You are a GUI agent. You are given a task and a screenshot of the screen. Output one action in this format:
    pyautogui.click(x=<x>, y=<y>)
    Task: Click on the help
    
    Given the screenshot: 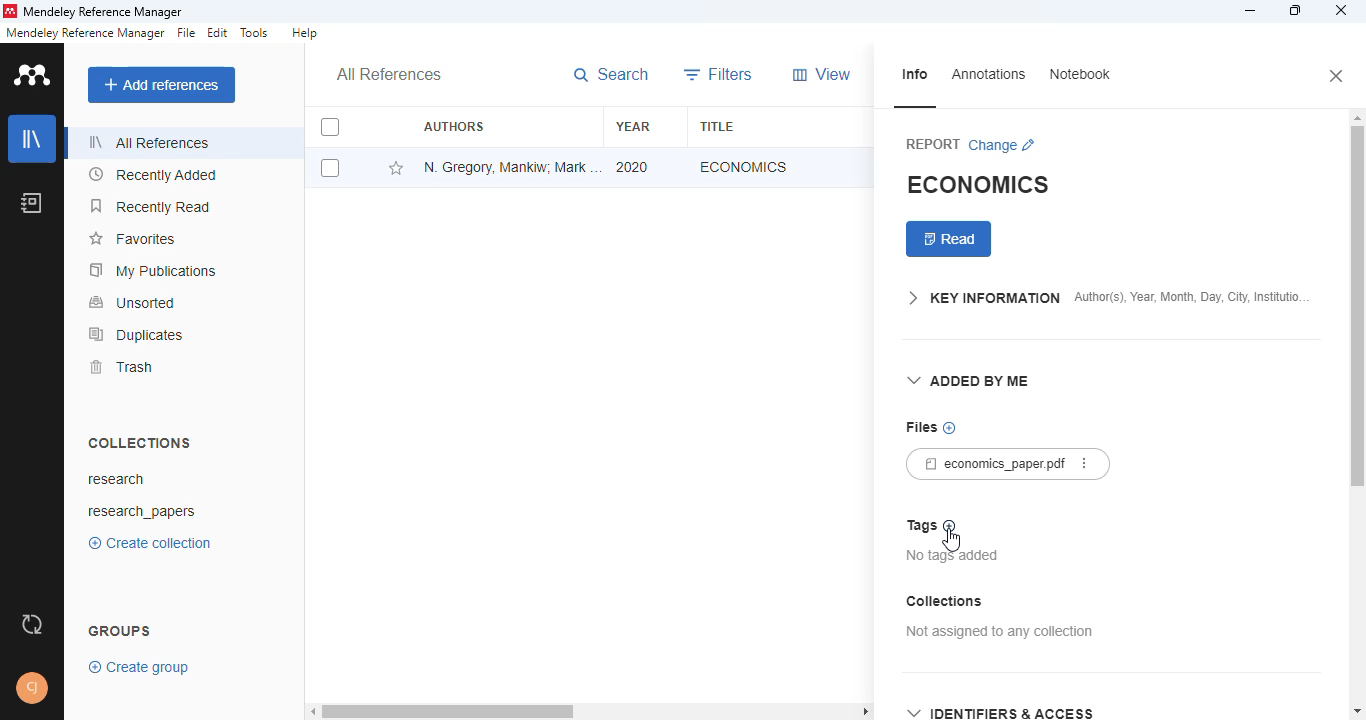 What is the action you would take?
    pyautogui.click(x=304, y=33)
    